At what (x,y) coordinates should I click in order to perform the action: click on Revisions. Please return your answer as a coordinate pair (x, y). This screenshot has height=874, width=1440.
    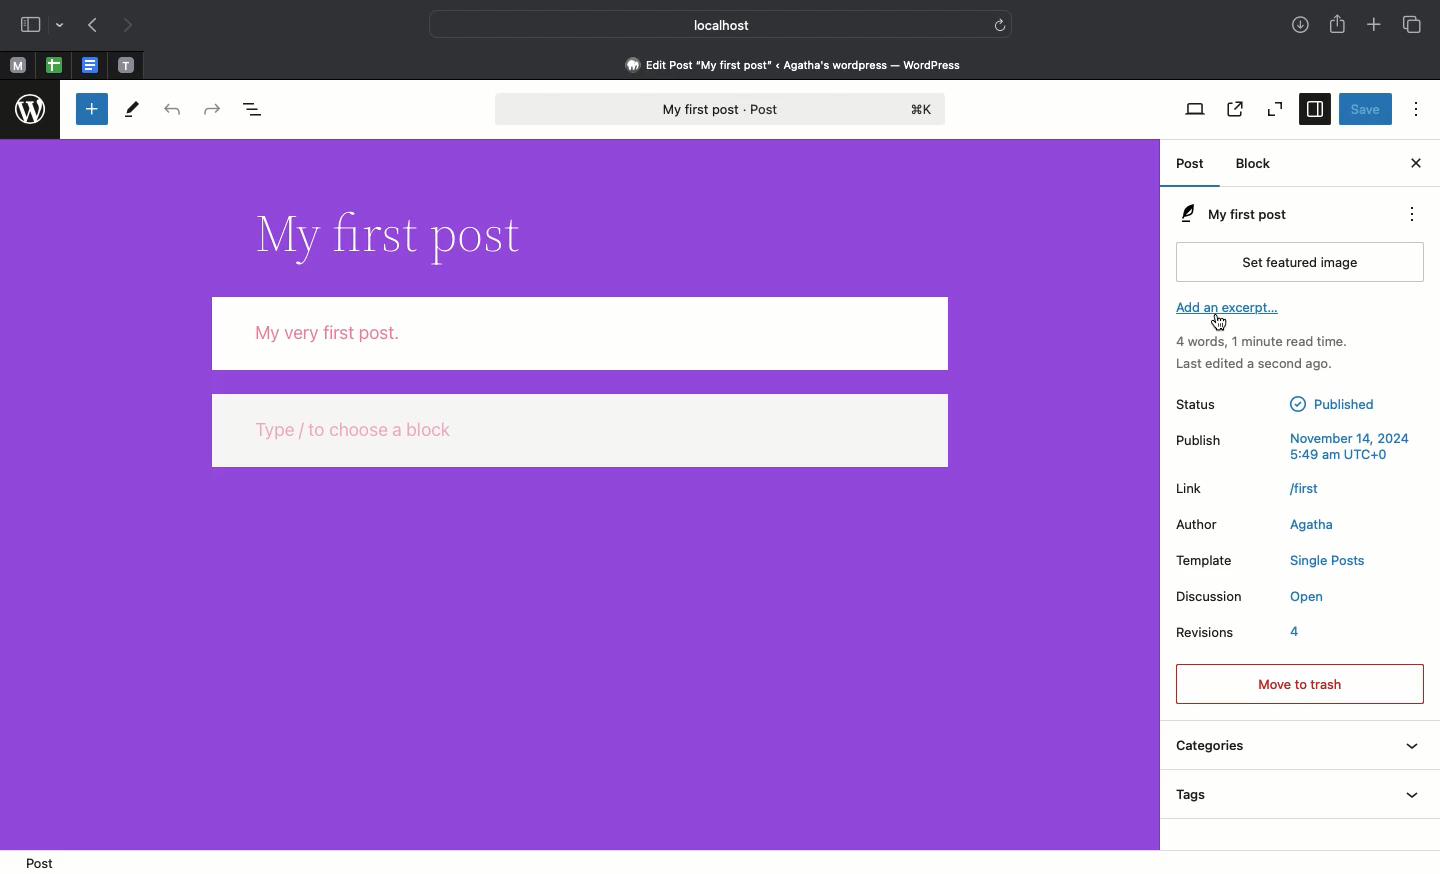
    Looking at the image, I should click on (1241, 636).